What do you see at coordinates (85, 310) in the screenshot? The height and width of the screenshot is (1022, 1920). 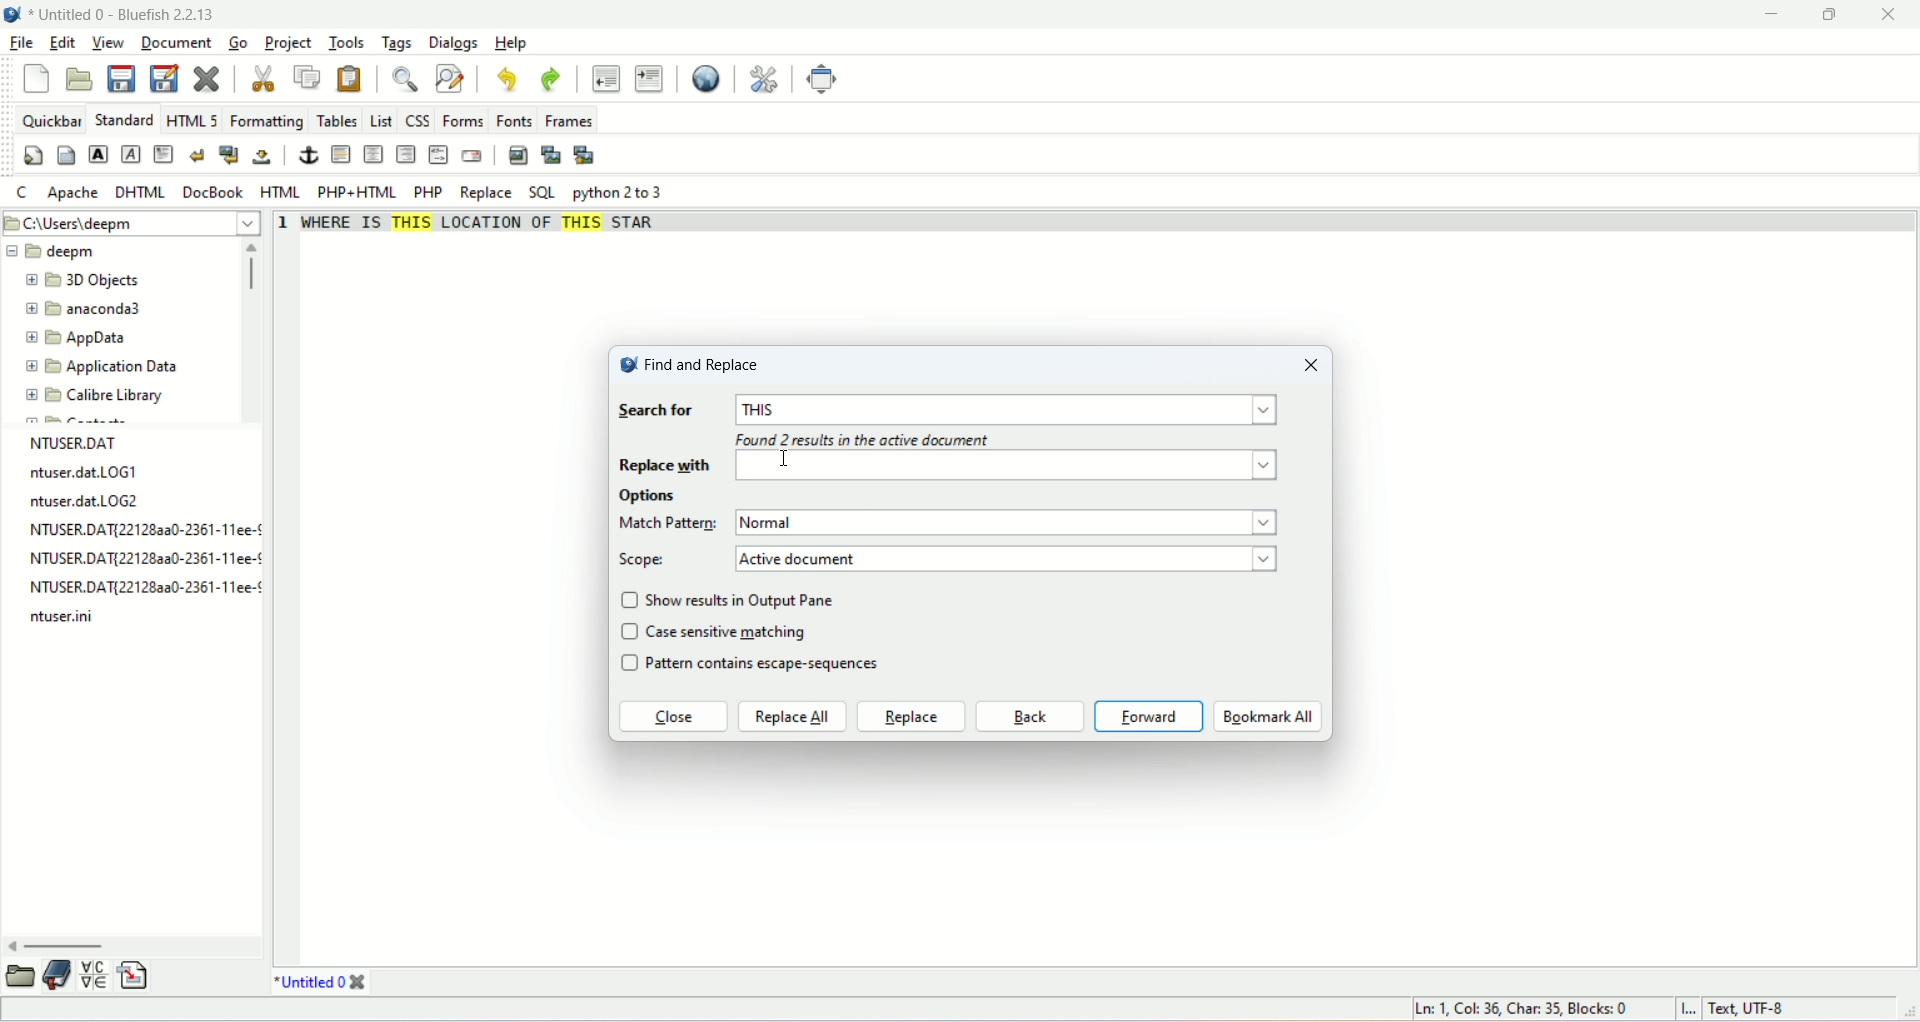 I see `anaconda3` at bounding box center [85, 310].